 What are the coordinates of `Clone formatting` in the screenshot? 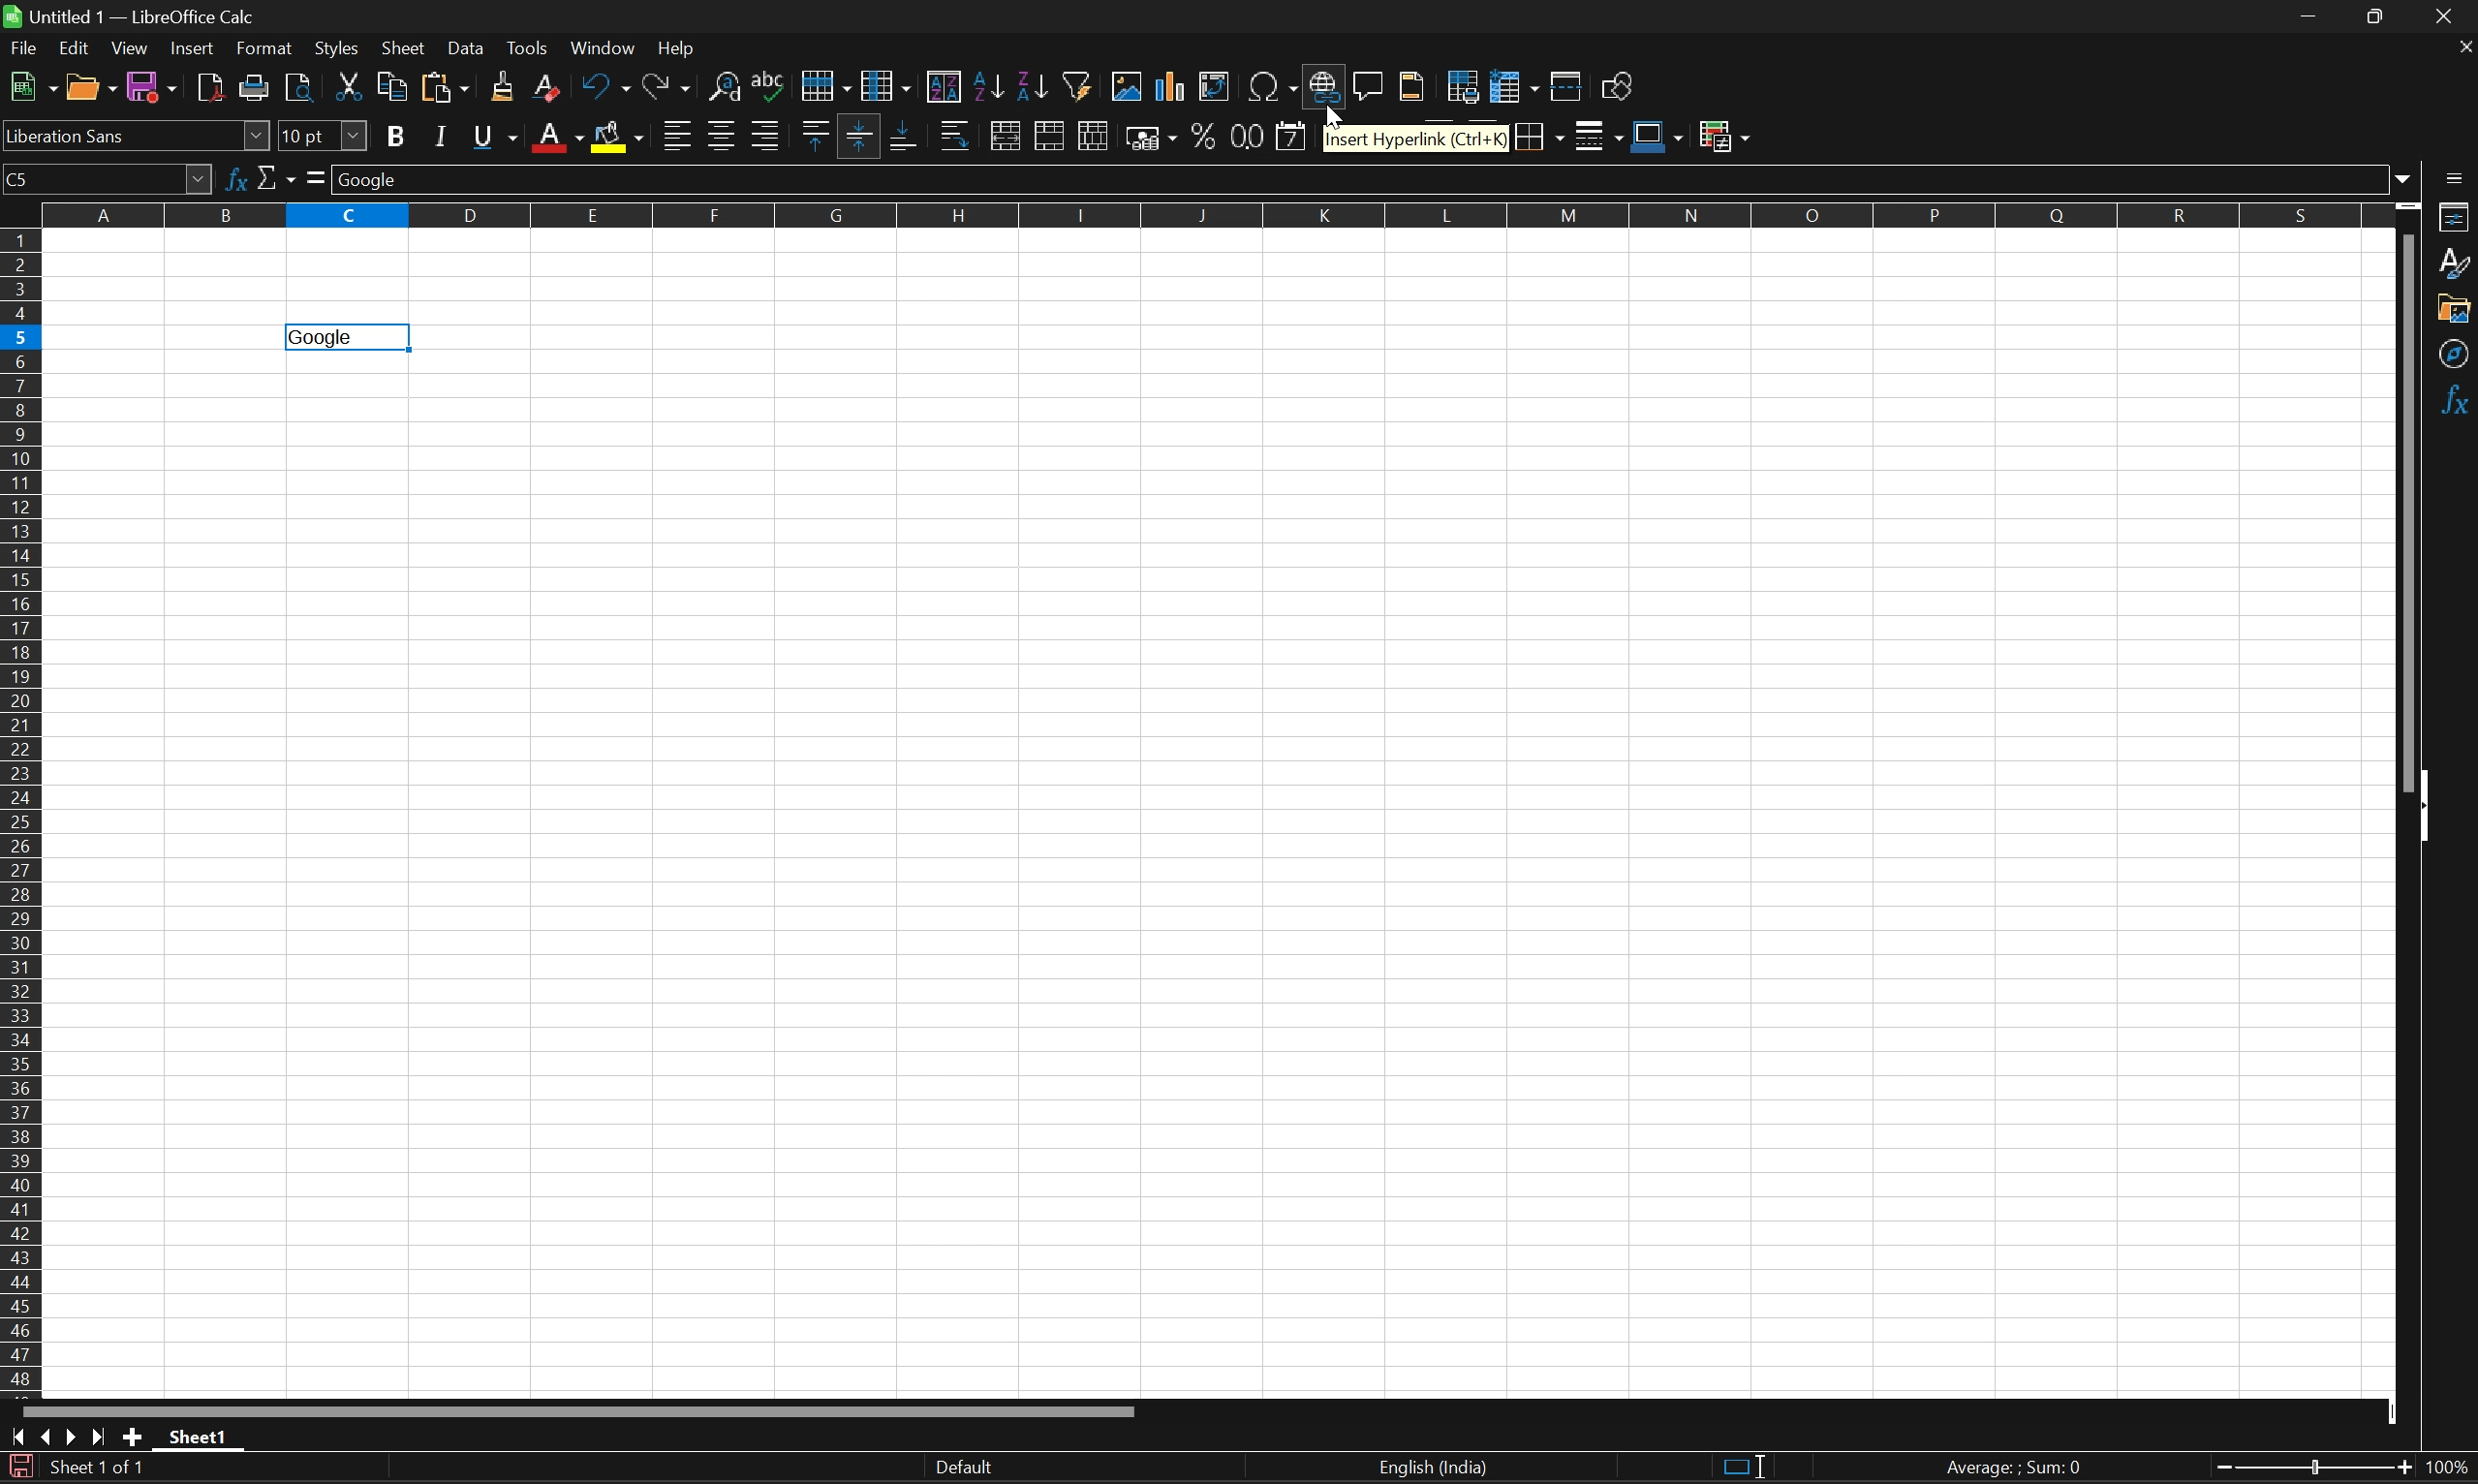 It's located at (505, 87).